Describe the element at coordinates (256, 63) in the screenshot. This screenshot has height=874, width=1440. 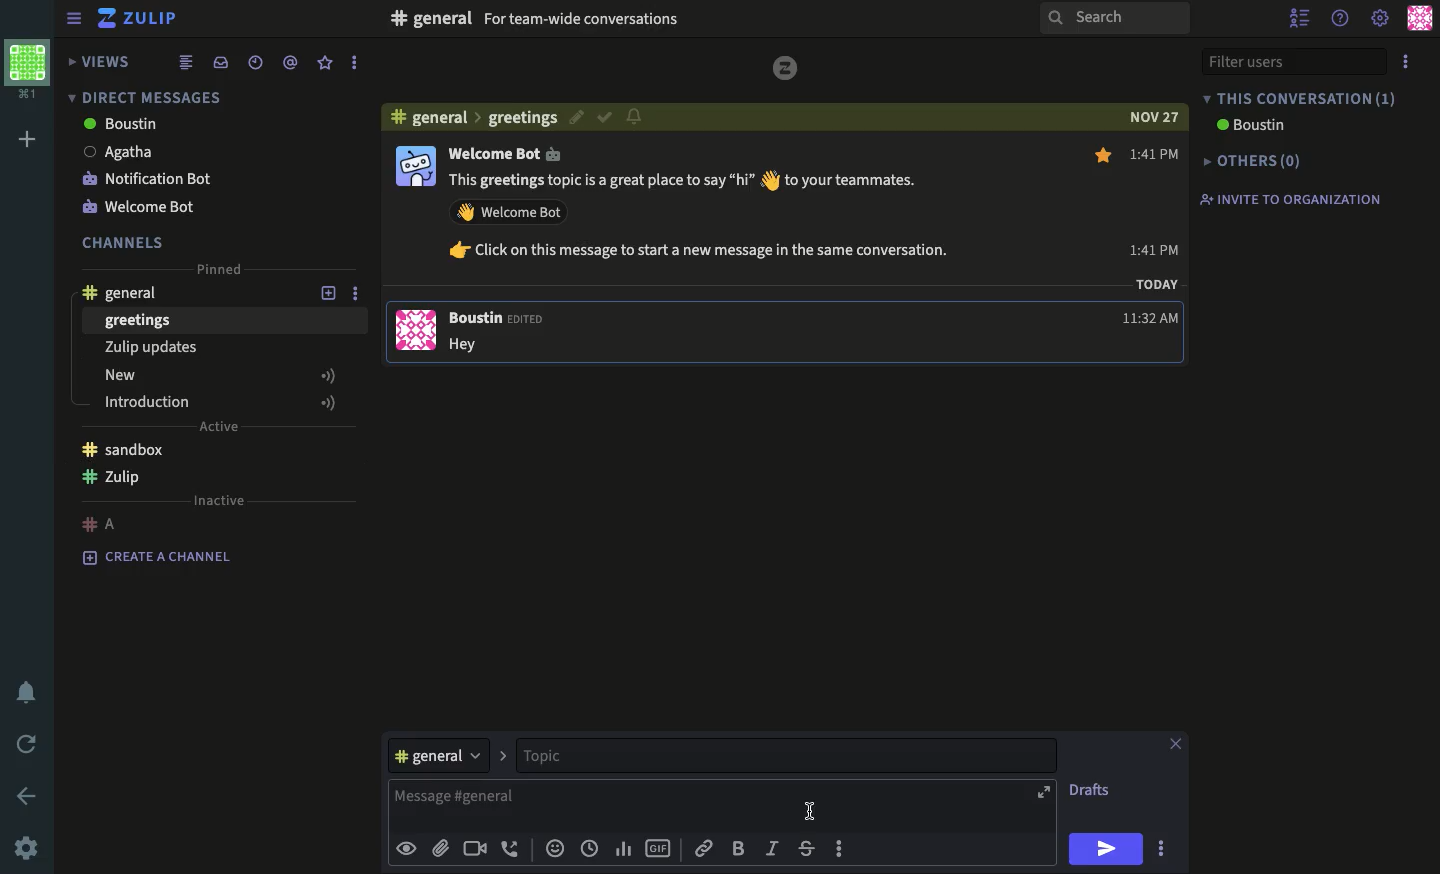
I see `recent conversations` at that location.